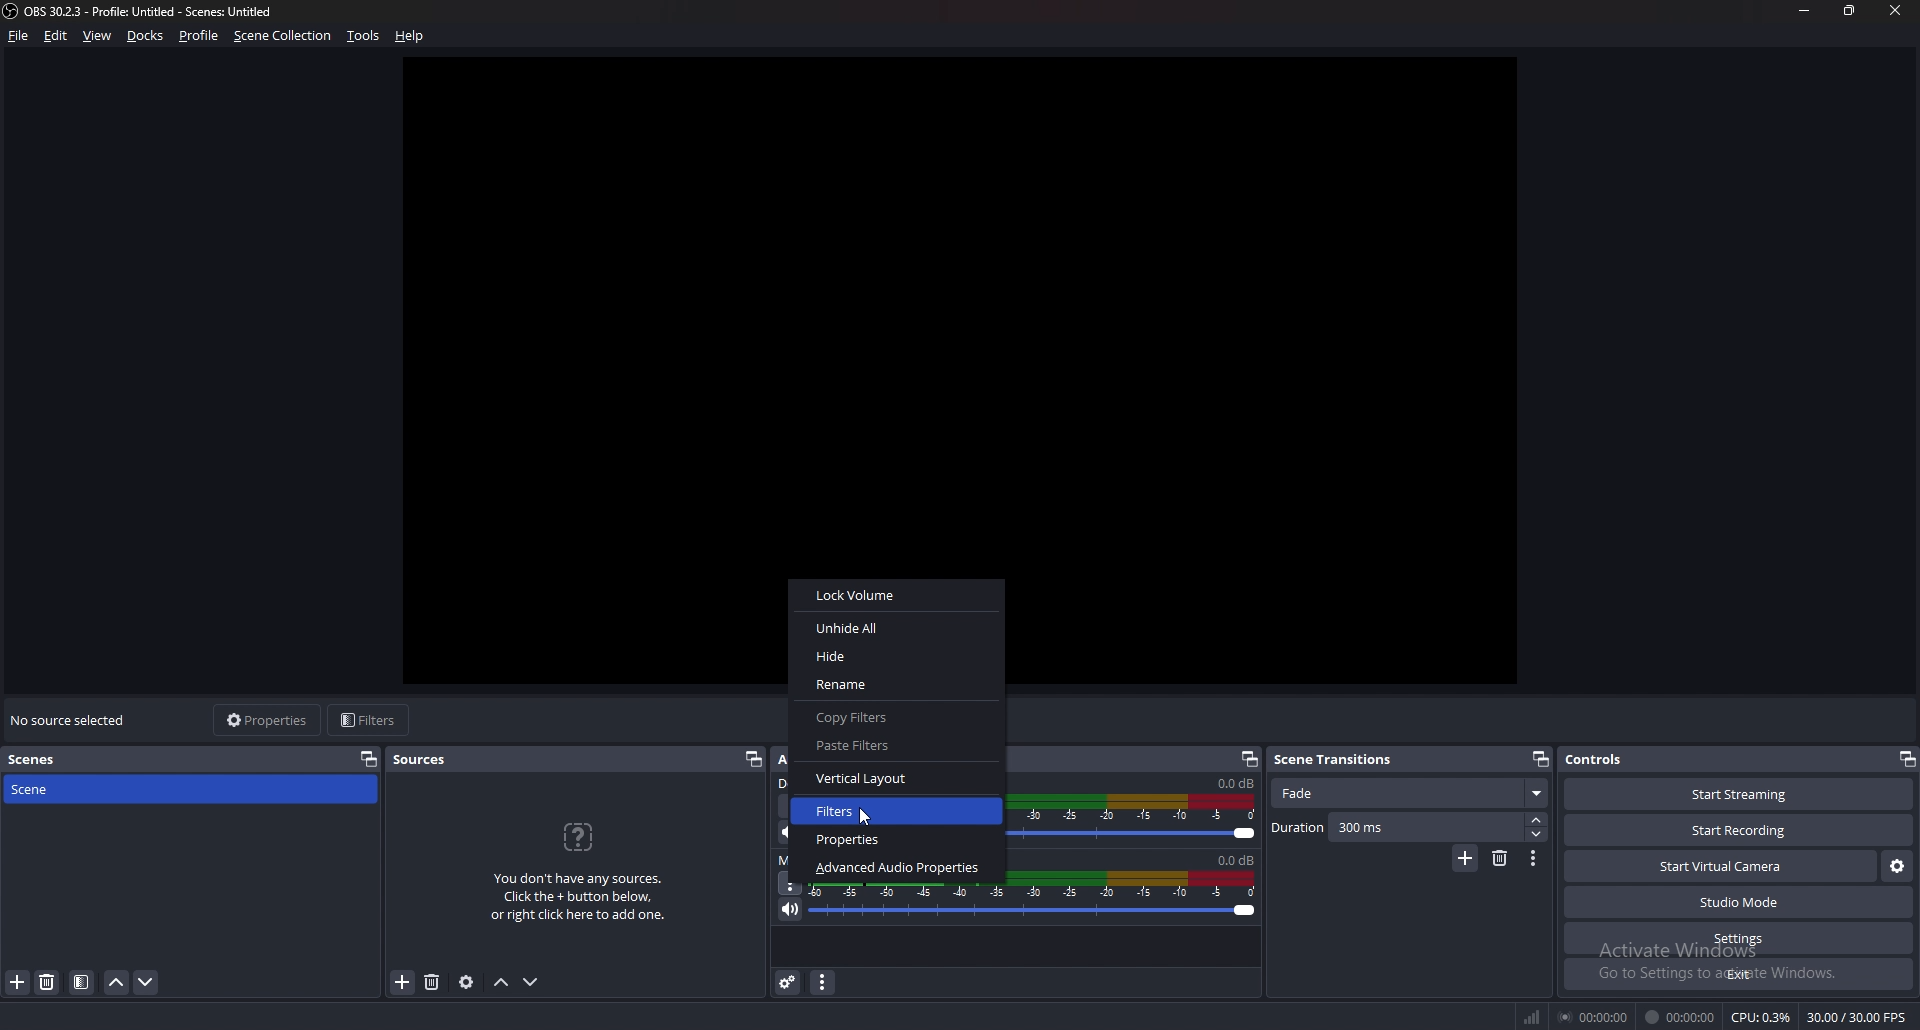  I want to click on remove transition, so click(1501, 861).